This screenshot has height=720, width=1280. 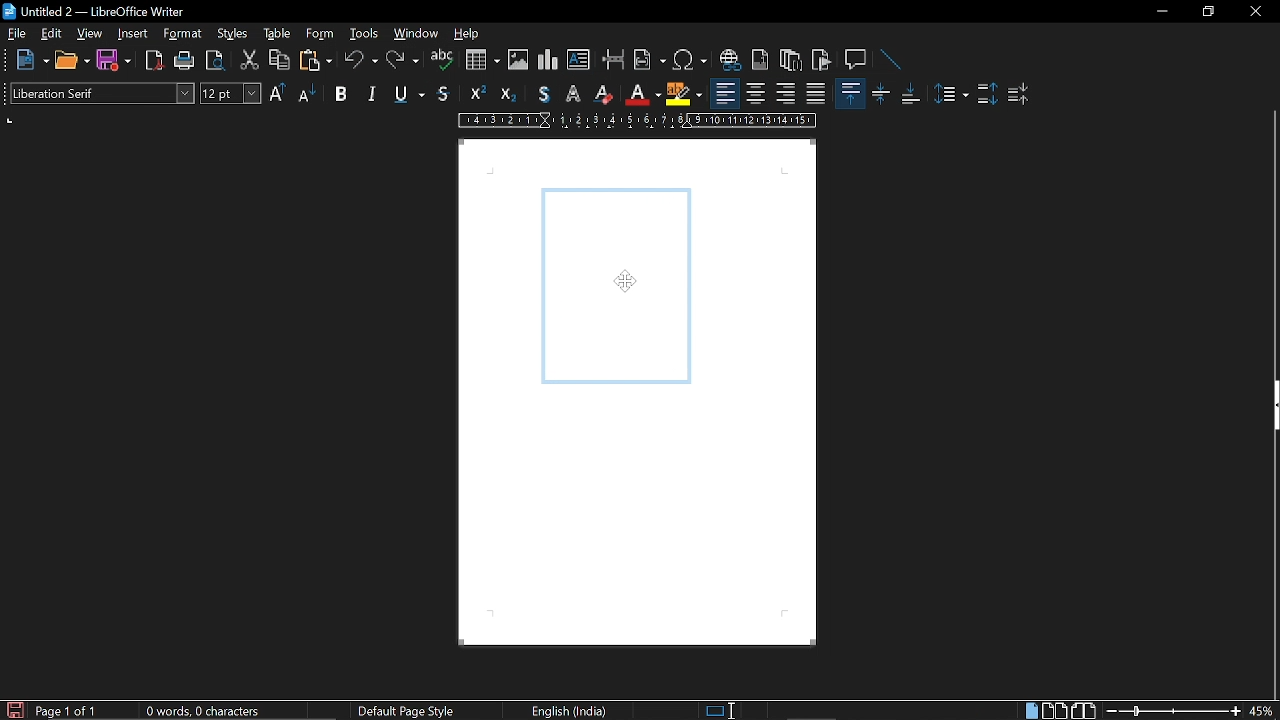 What do you see at coordinates (247, 63) in the screenshot?
I see `cut` at bounding box center [247, 63].